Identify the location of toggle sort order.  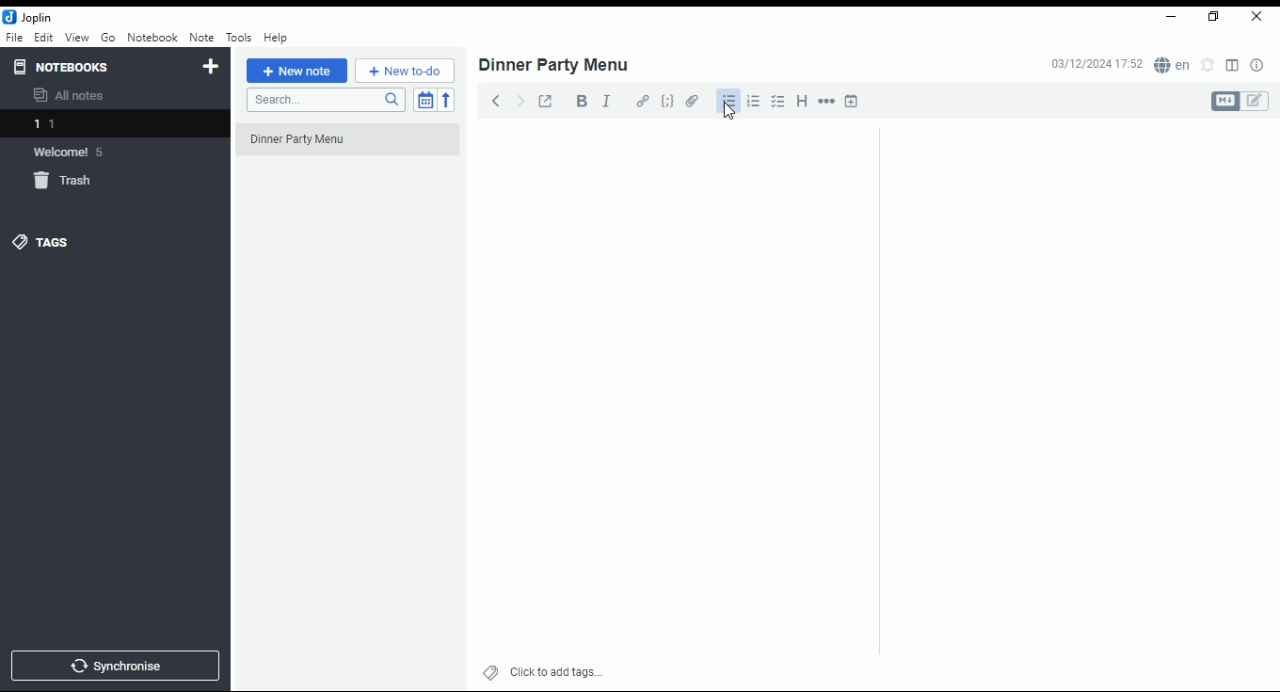
(424, 99).